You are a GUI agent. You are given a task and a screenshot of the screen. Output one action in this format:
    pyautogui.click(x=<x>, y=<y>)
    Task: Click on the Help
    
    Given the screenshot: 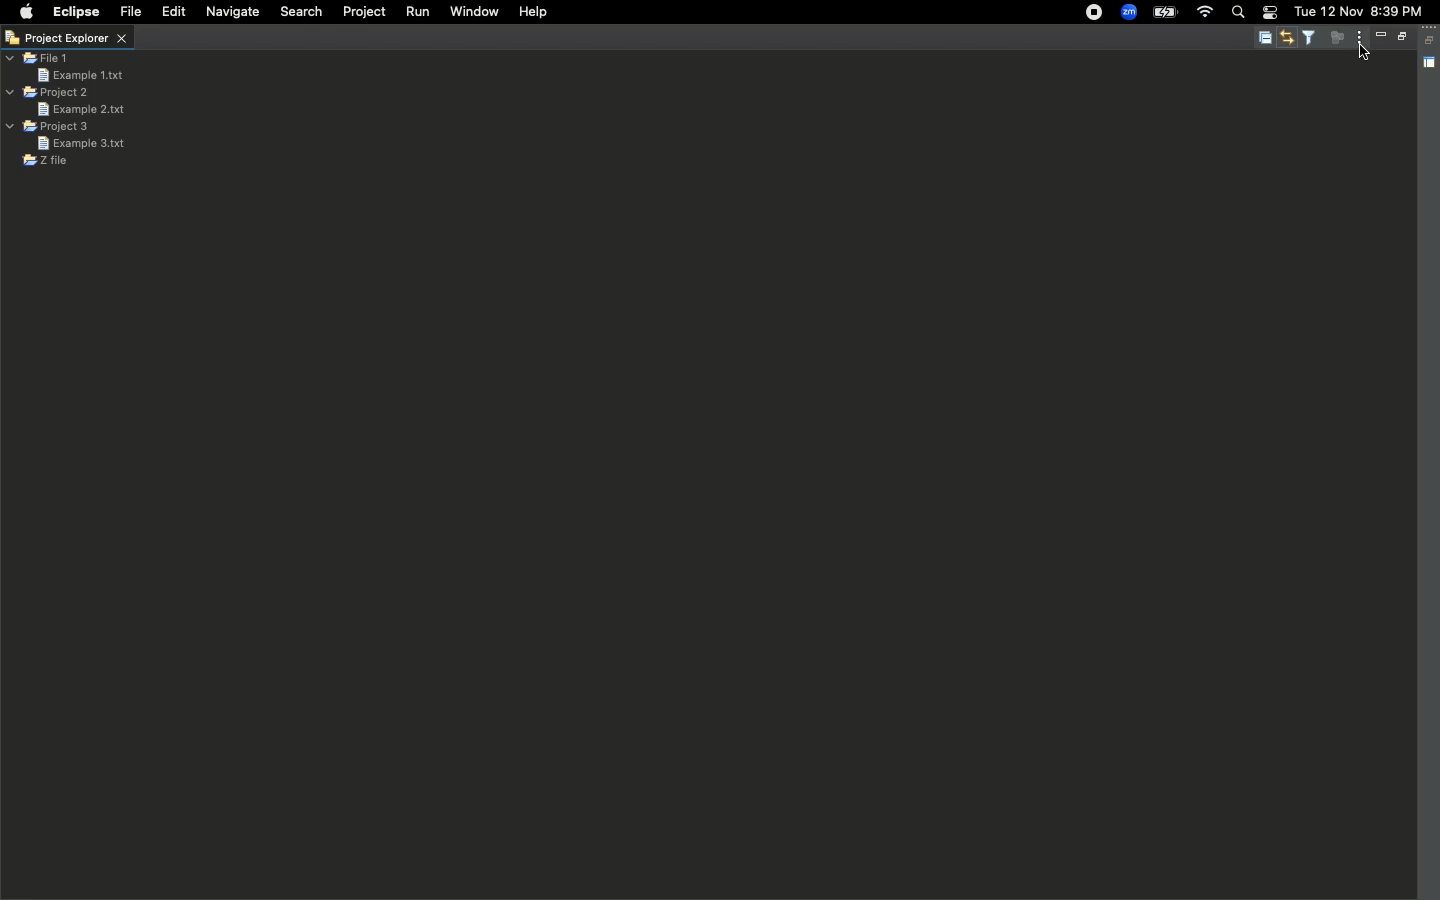 What is the action you would take?
    pyautogui.click(x=535, y=13)
    